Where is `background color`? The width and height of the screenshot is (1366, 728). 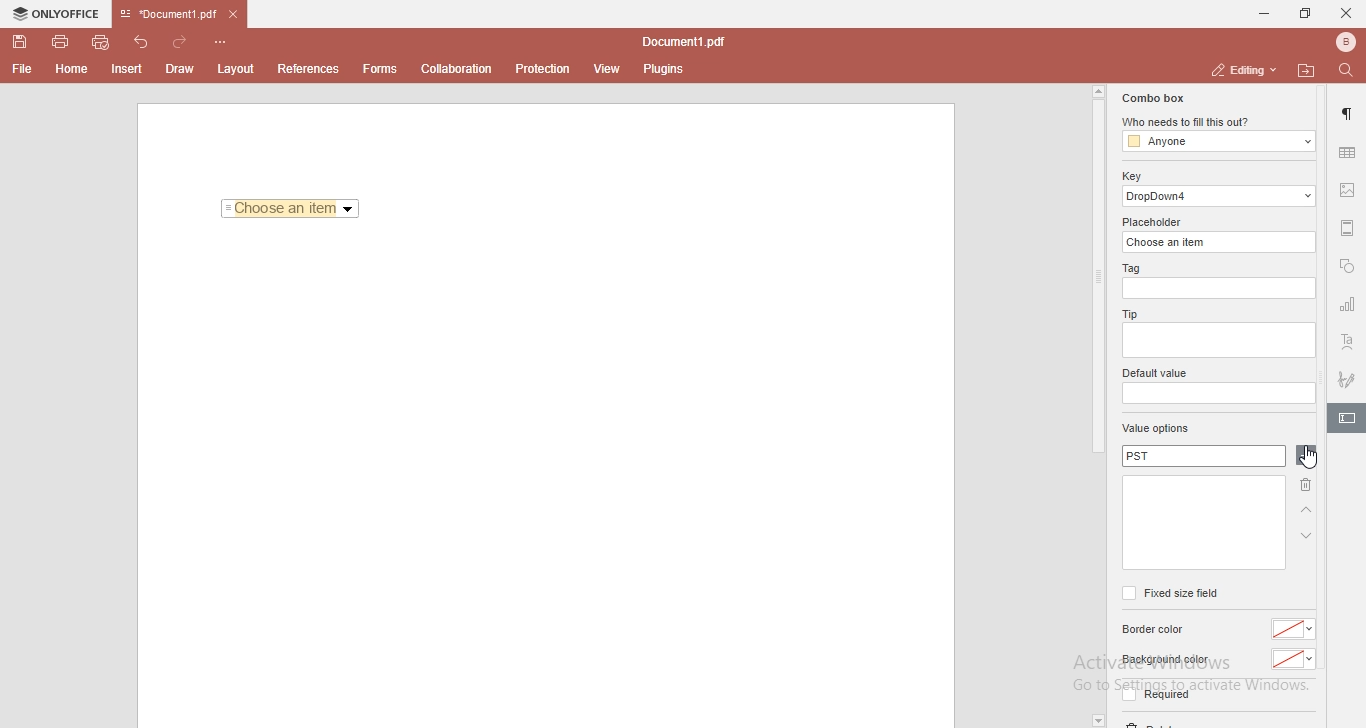 background color is located at coordinates (1164, 660).